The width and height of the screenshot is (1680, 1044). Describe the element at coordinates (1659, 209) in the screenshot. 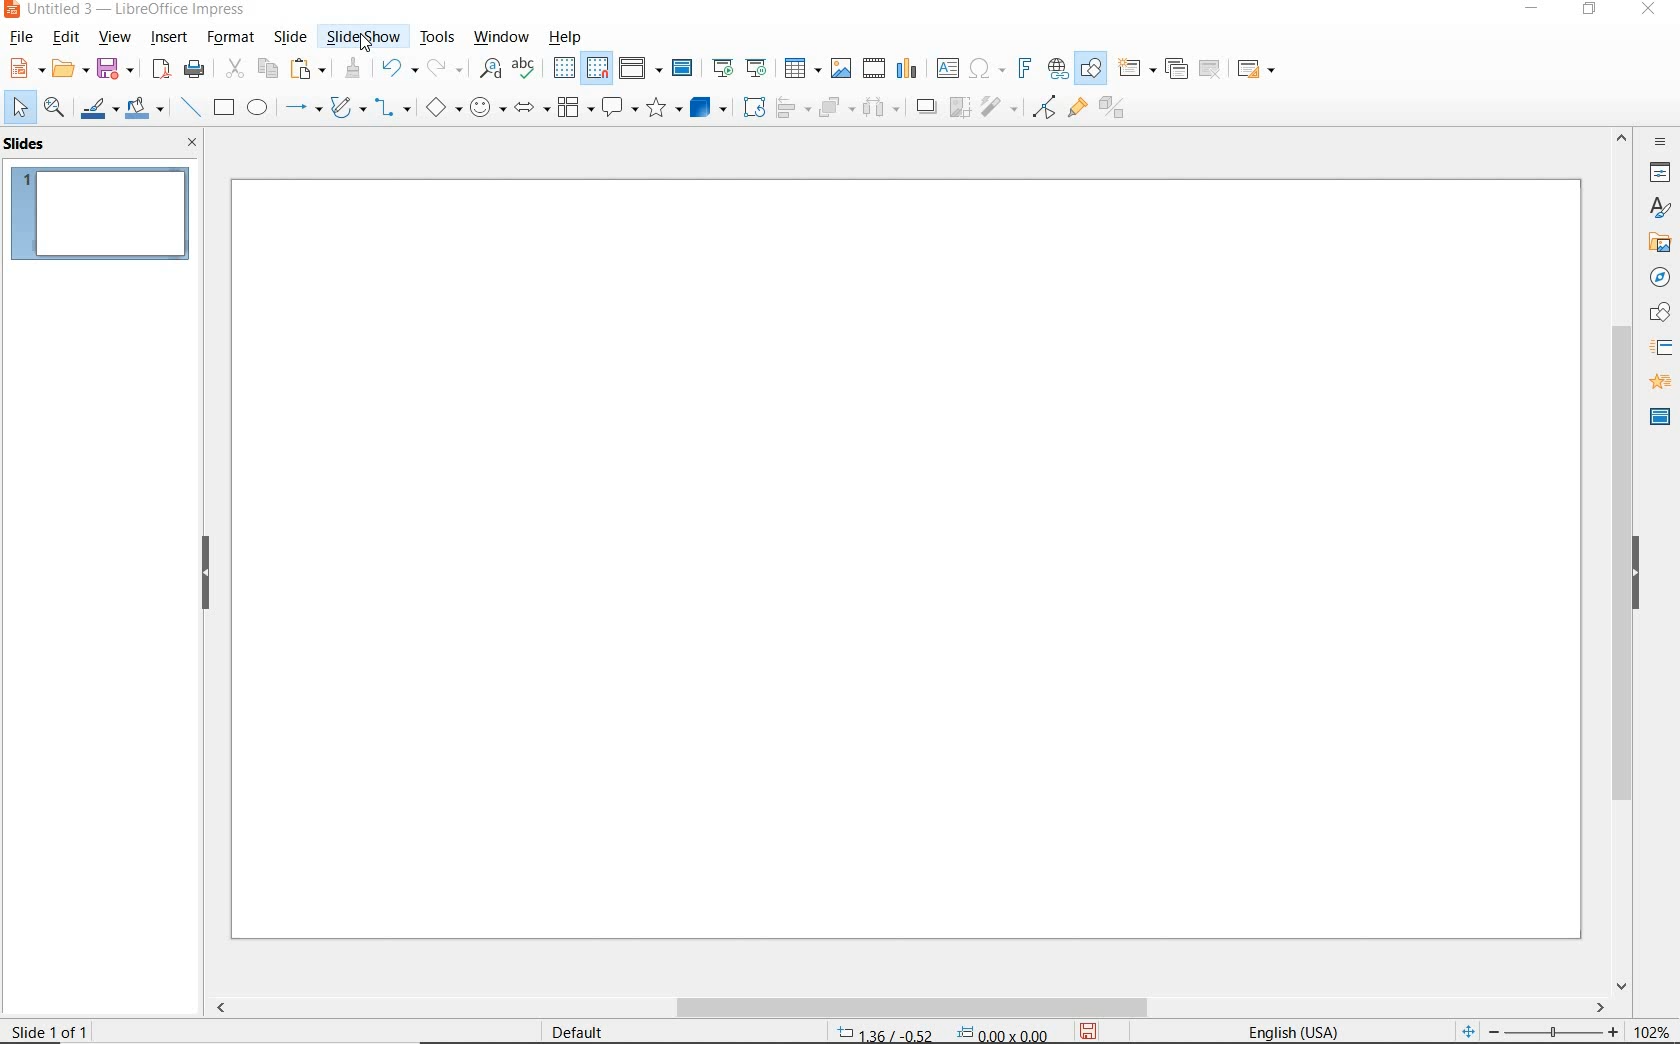

I see `STYLES` at that location.